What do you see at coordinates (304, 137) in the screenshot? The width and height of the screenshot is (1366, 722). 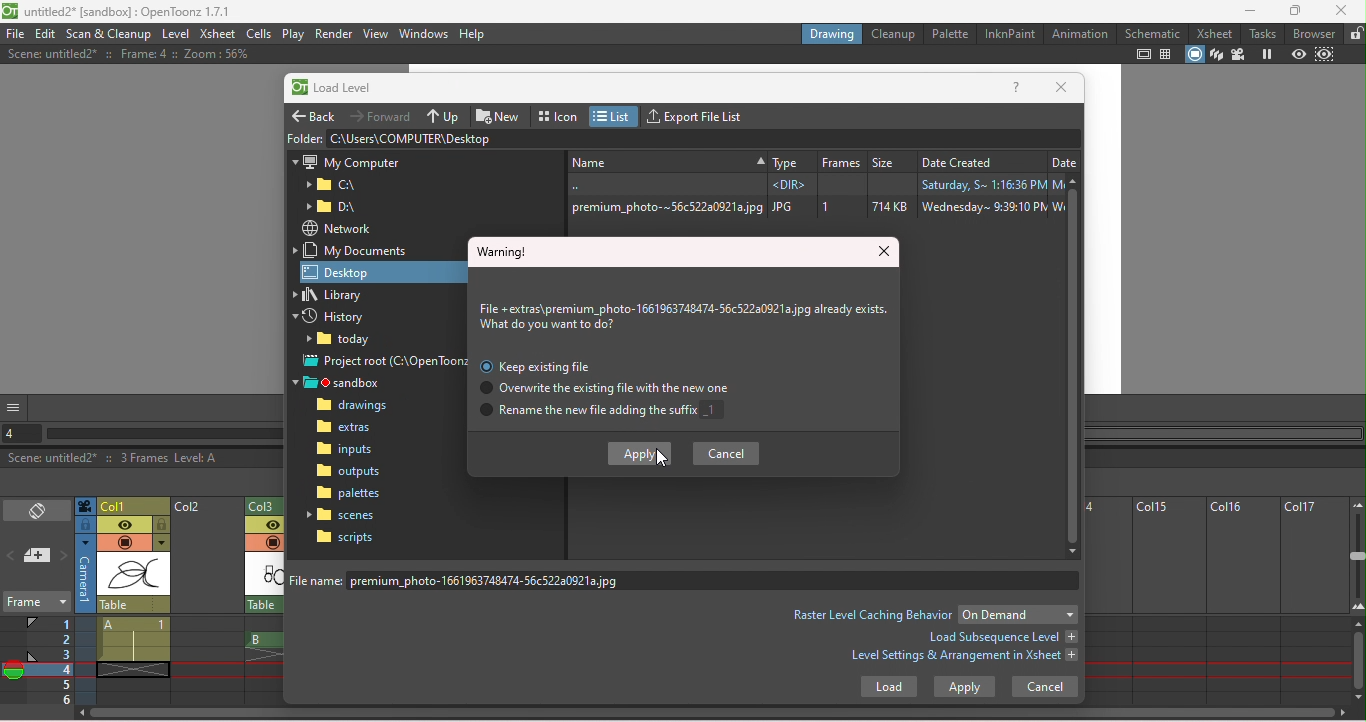 I see `Folder` at bounding box center [304, 137].